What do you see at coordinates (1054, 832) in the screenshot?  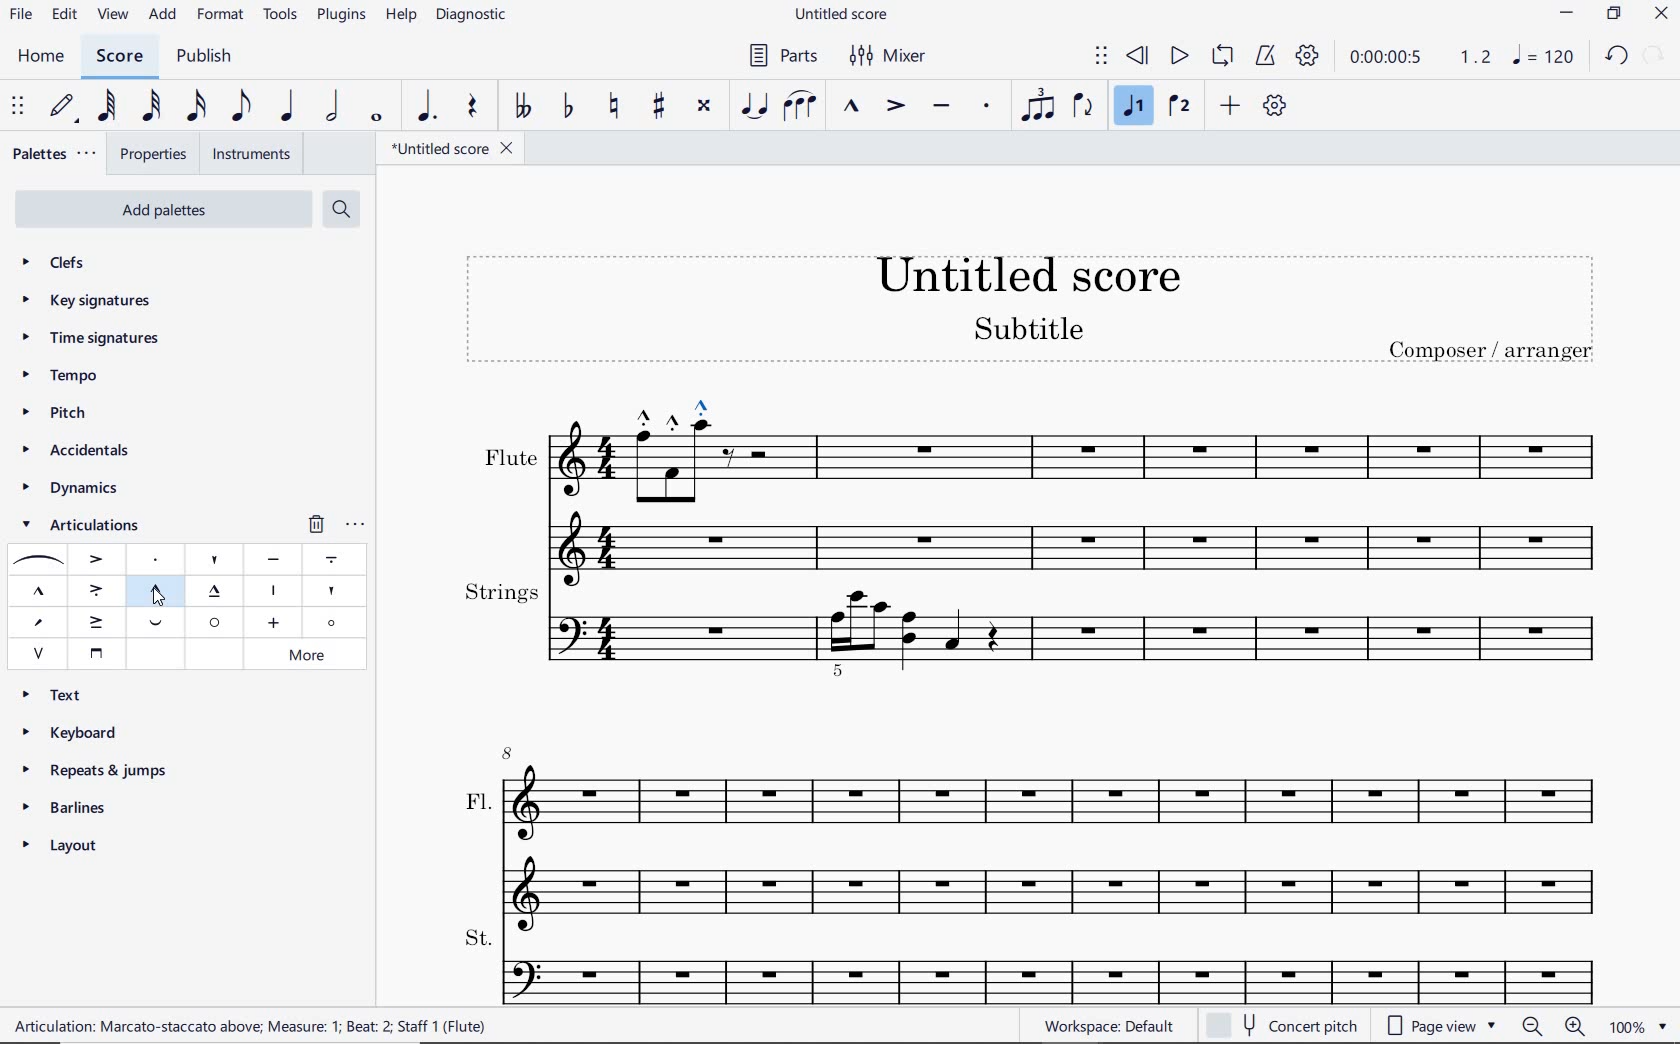 I see `fl.` at bounding box center [1054, 832].